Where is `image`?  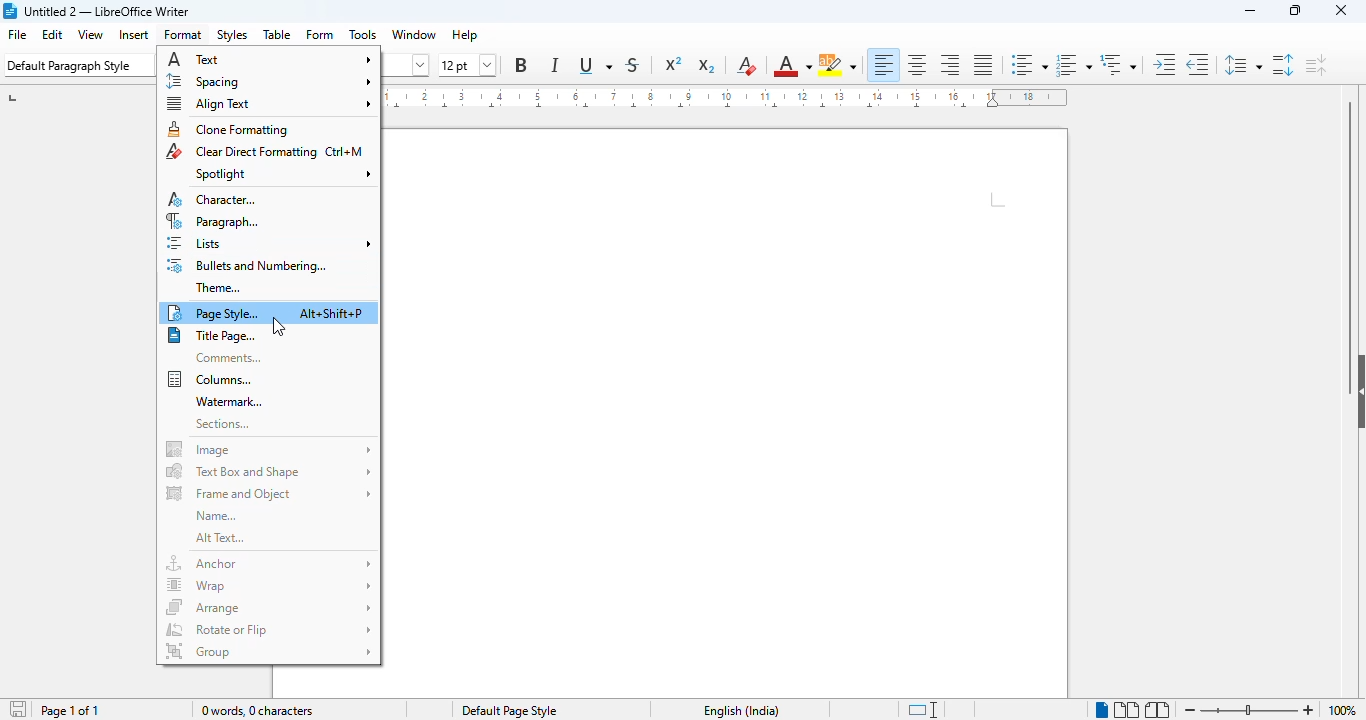
image is located at coordinates (268, 448).